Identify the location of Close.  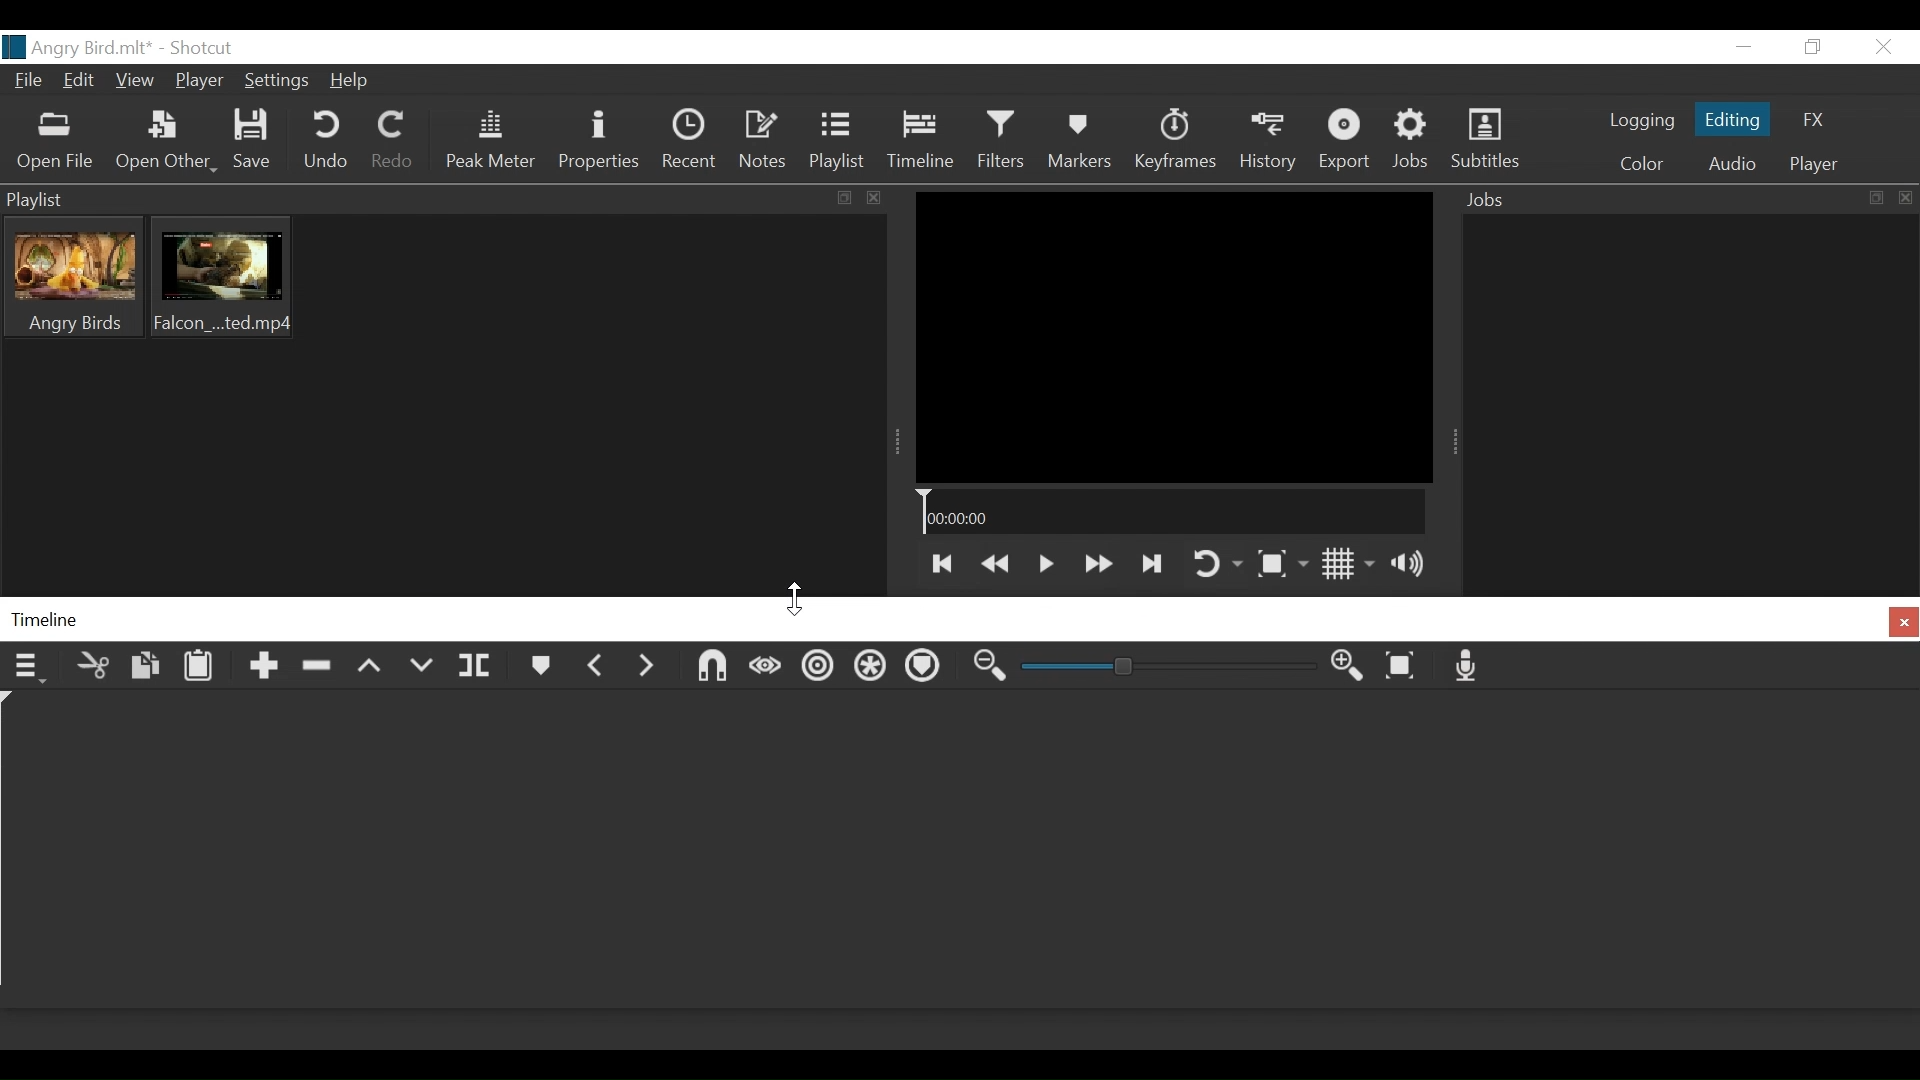
(1882, 46).